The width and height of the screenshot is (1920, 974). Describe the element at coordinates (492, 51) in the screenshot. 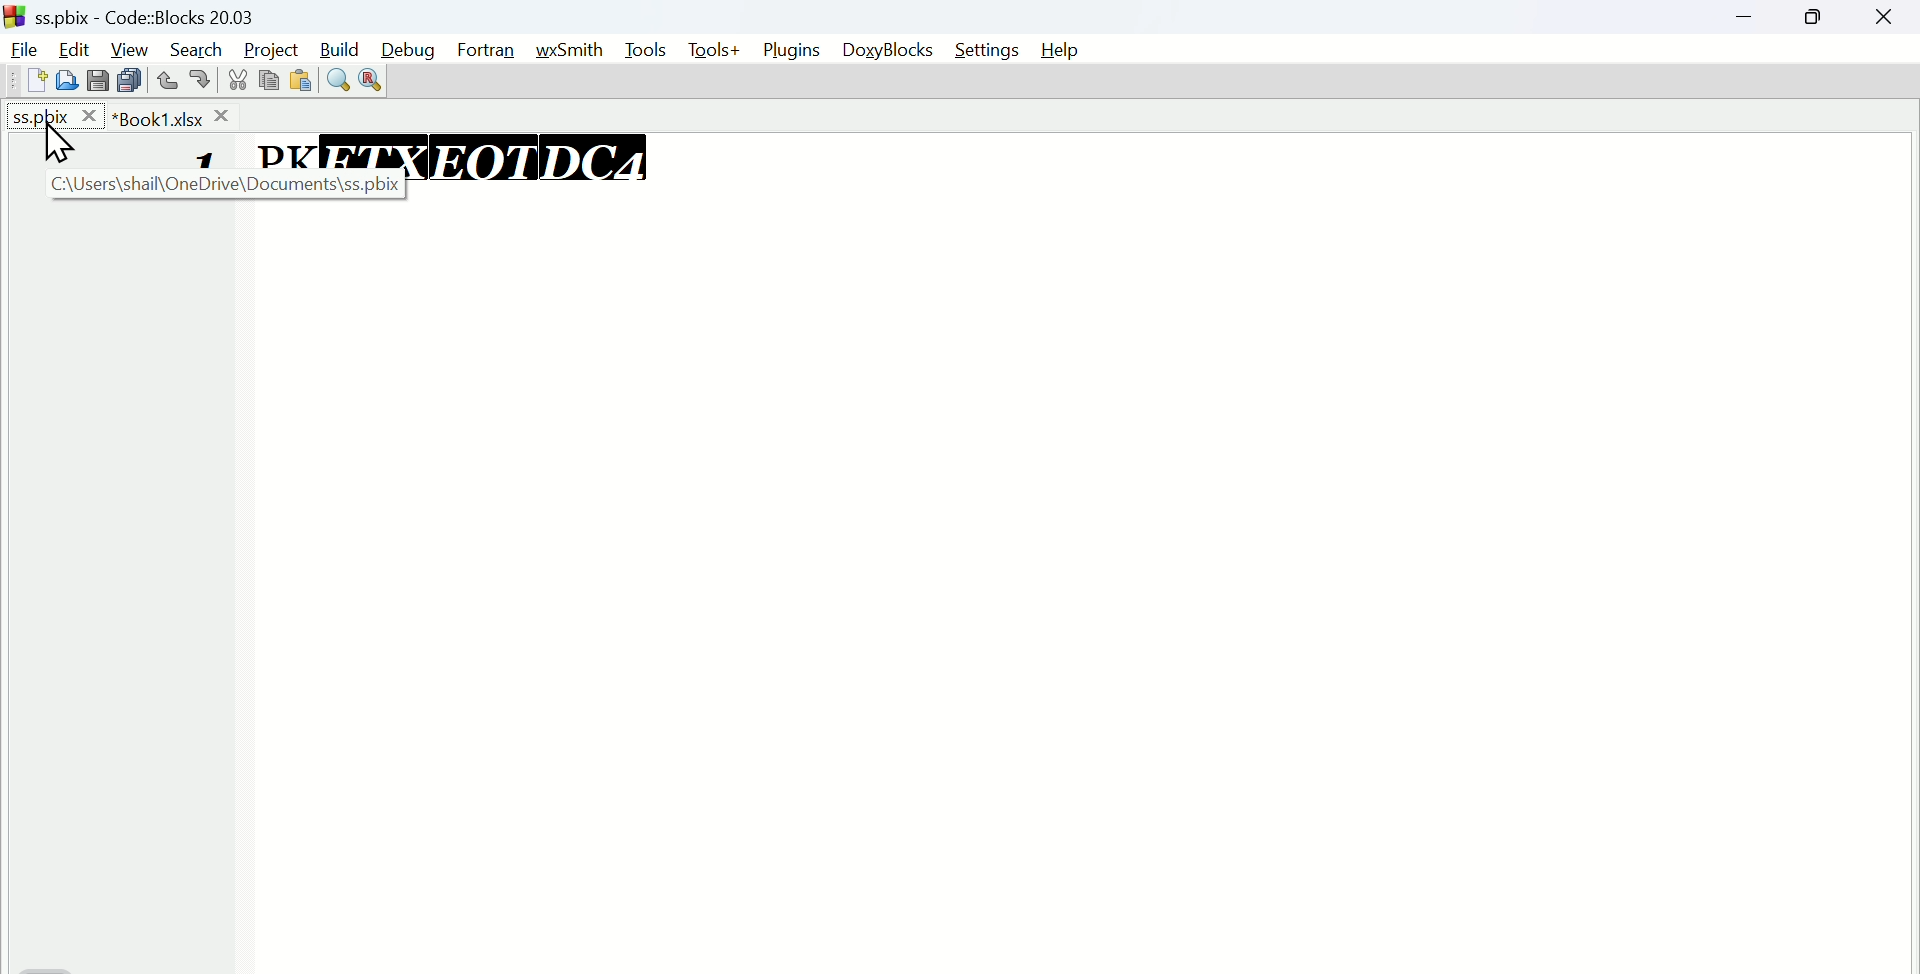

I see `Fortran` at that location.